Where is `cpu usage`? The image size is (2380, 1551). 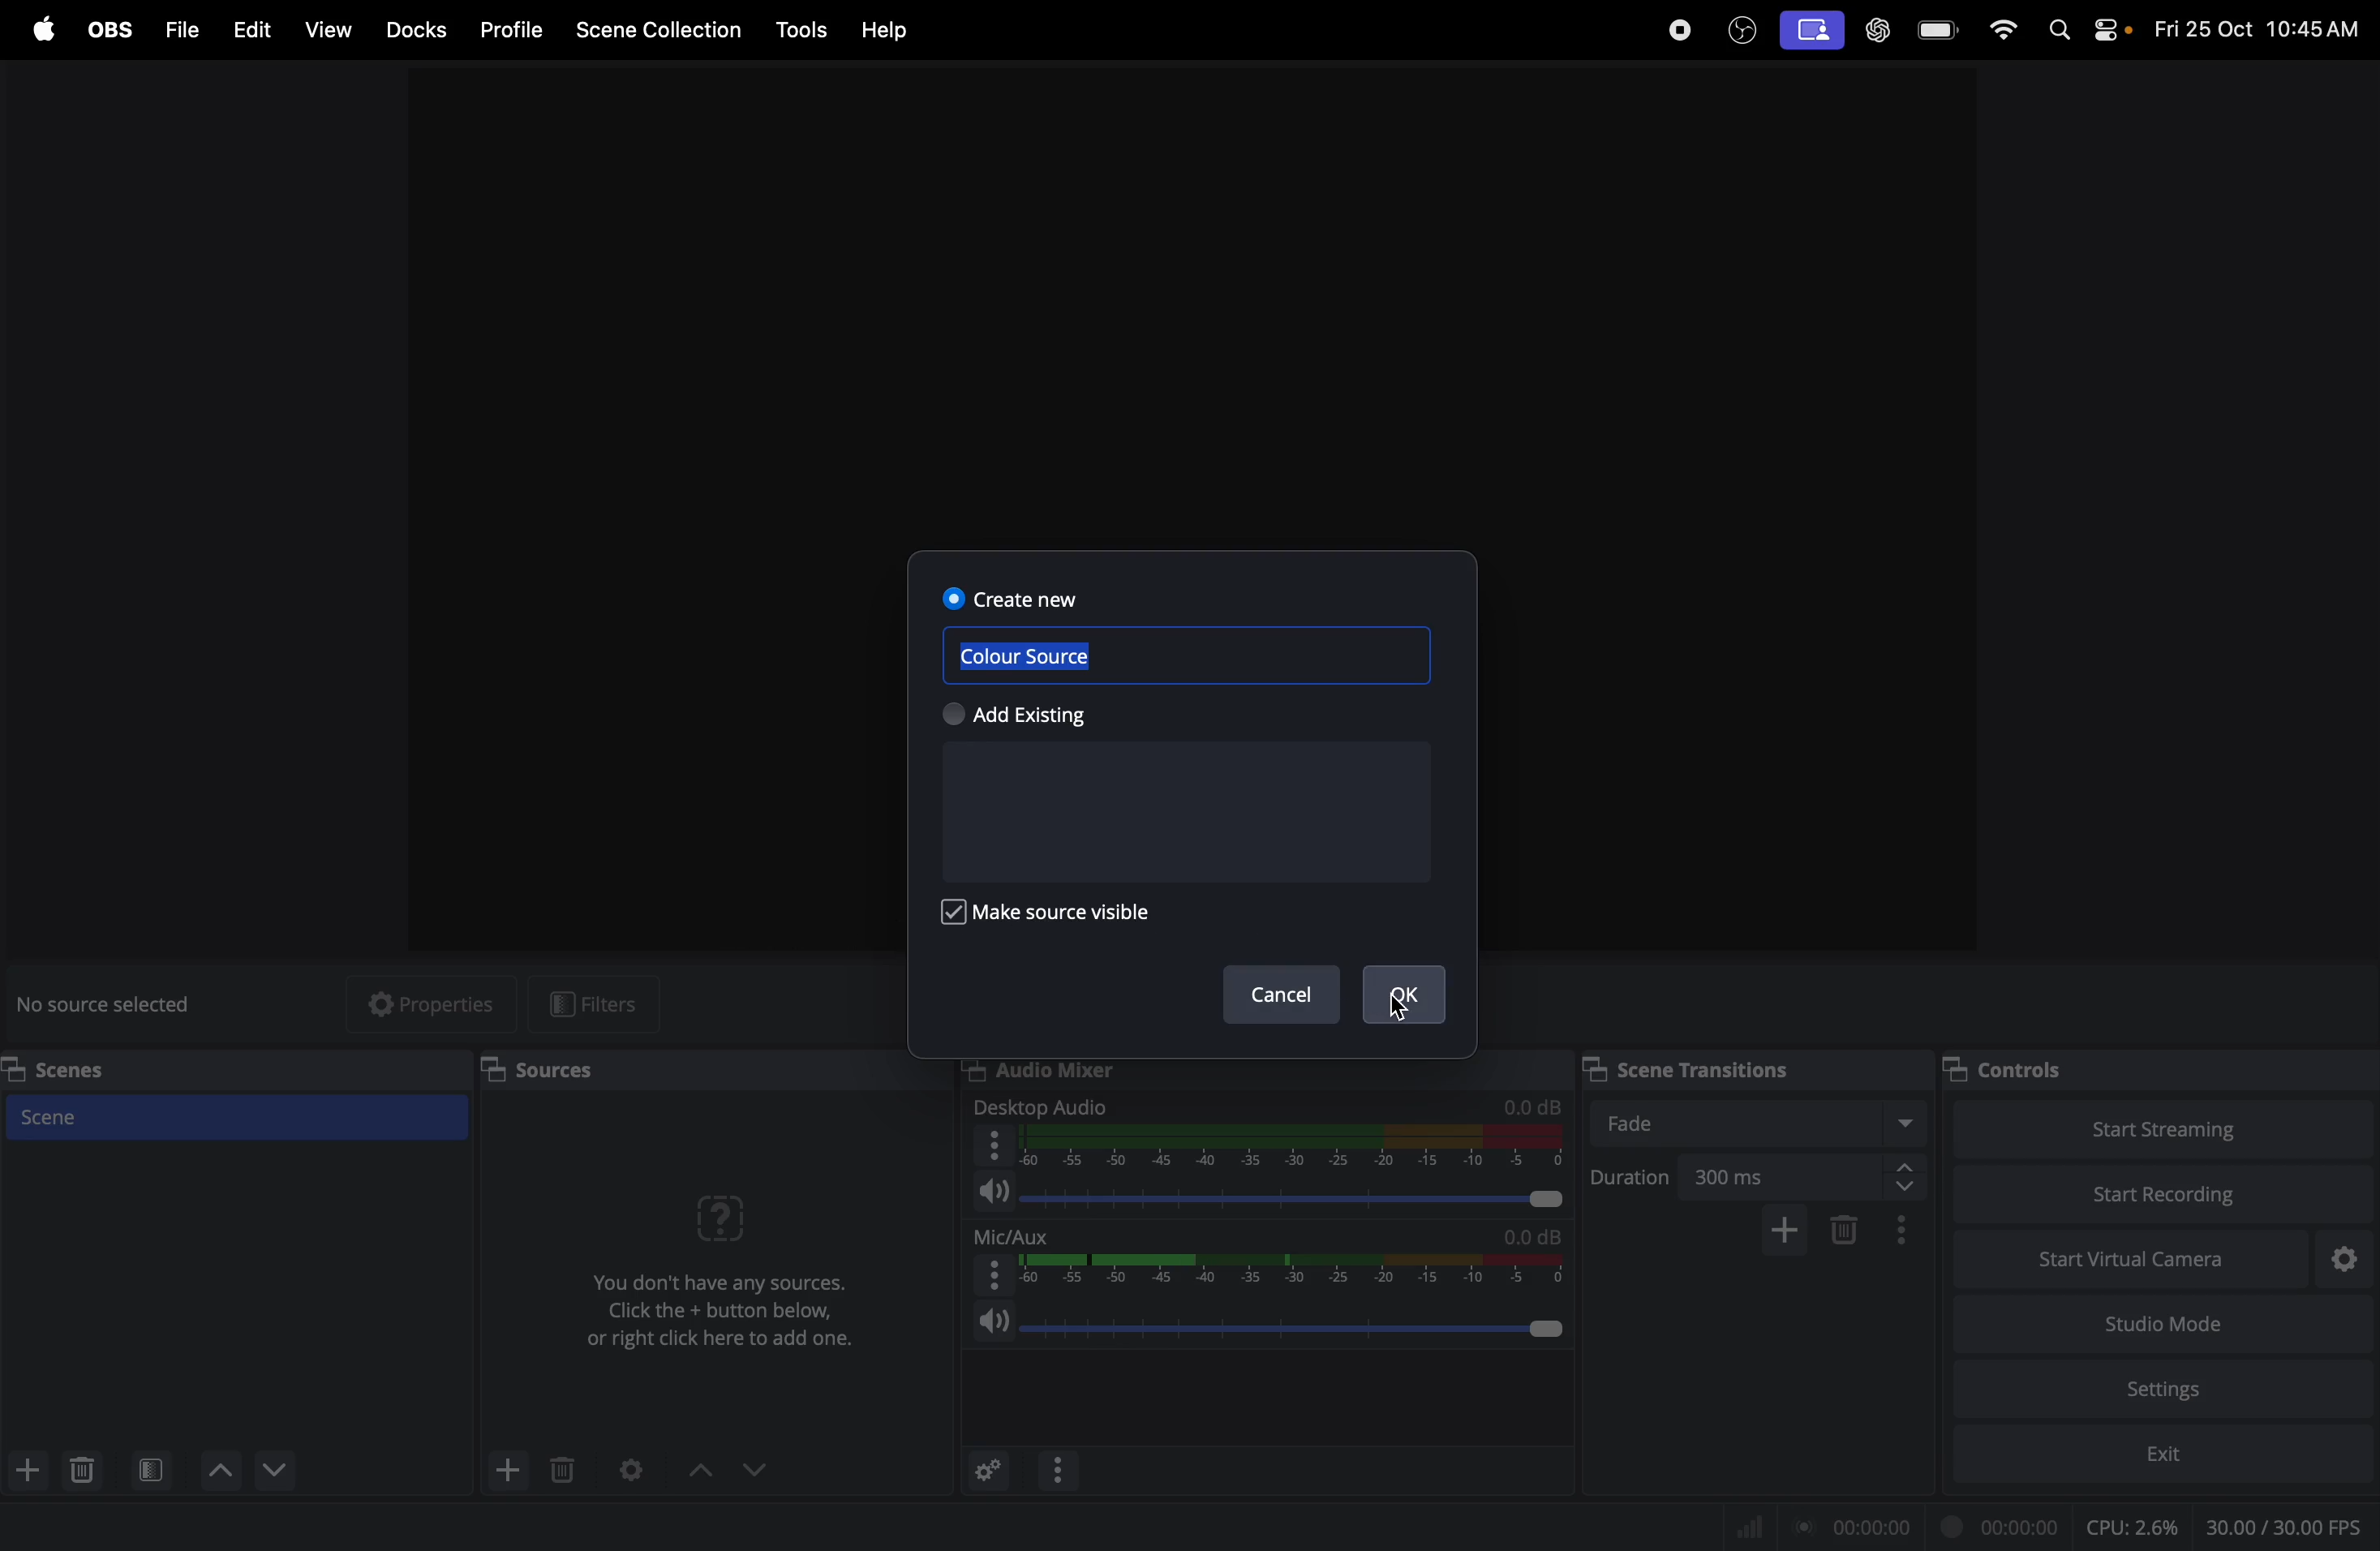 cpu usage is located at coordinates (2137, 1524).